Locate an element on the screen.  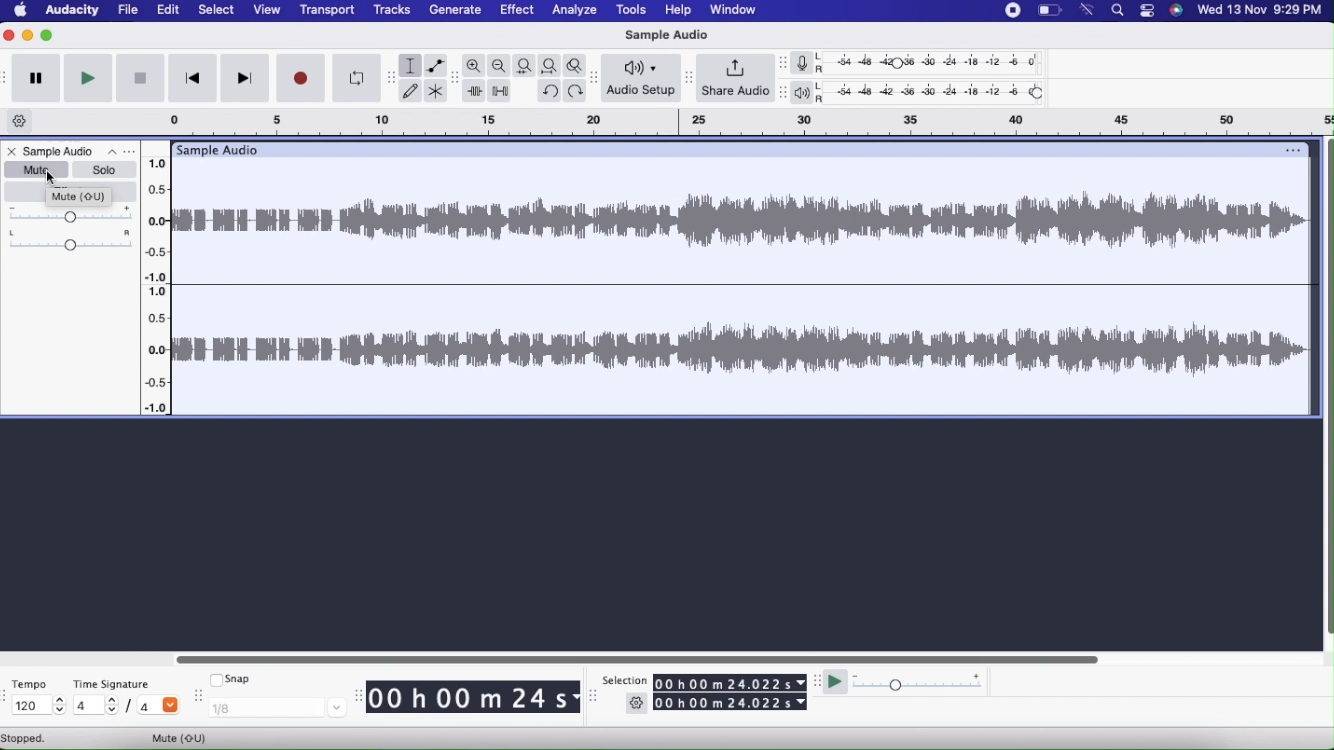
Enable looping is located at coordinates (355, 76).